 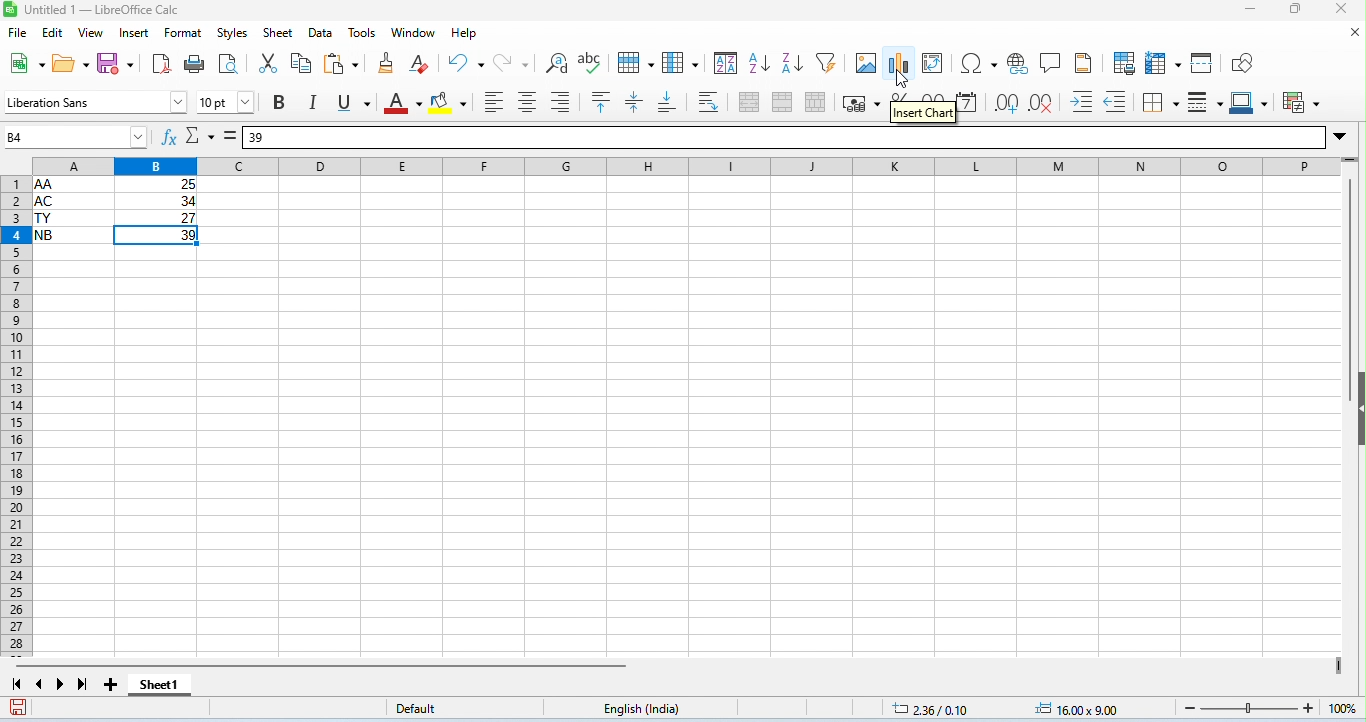 What do you see at coordinates (685, 167) in the screenshot?
I see `column headings` at bounding box center [685, 167].